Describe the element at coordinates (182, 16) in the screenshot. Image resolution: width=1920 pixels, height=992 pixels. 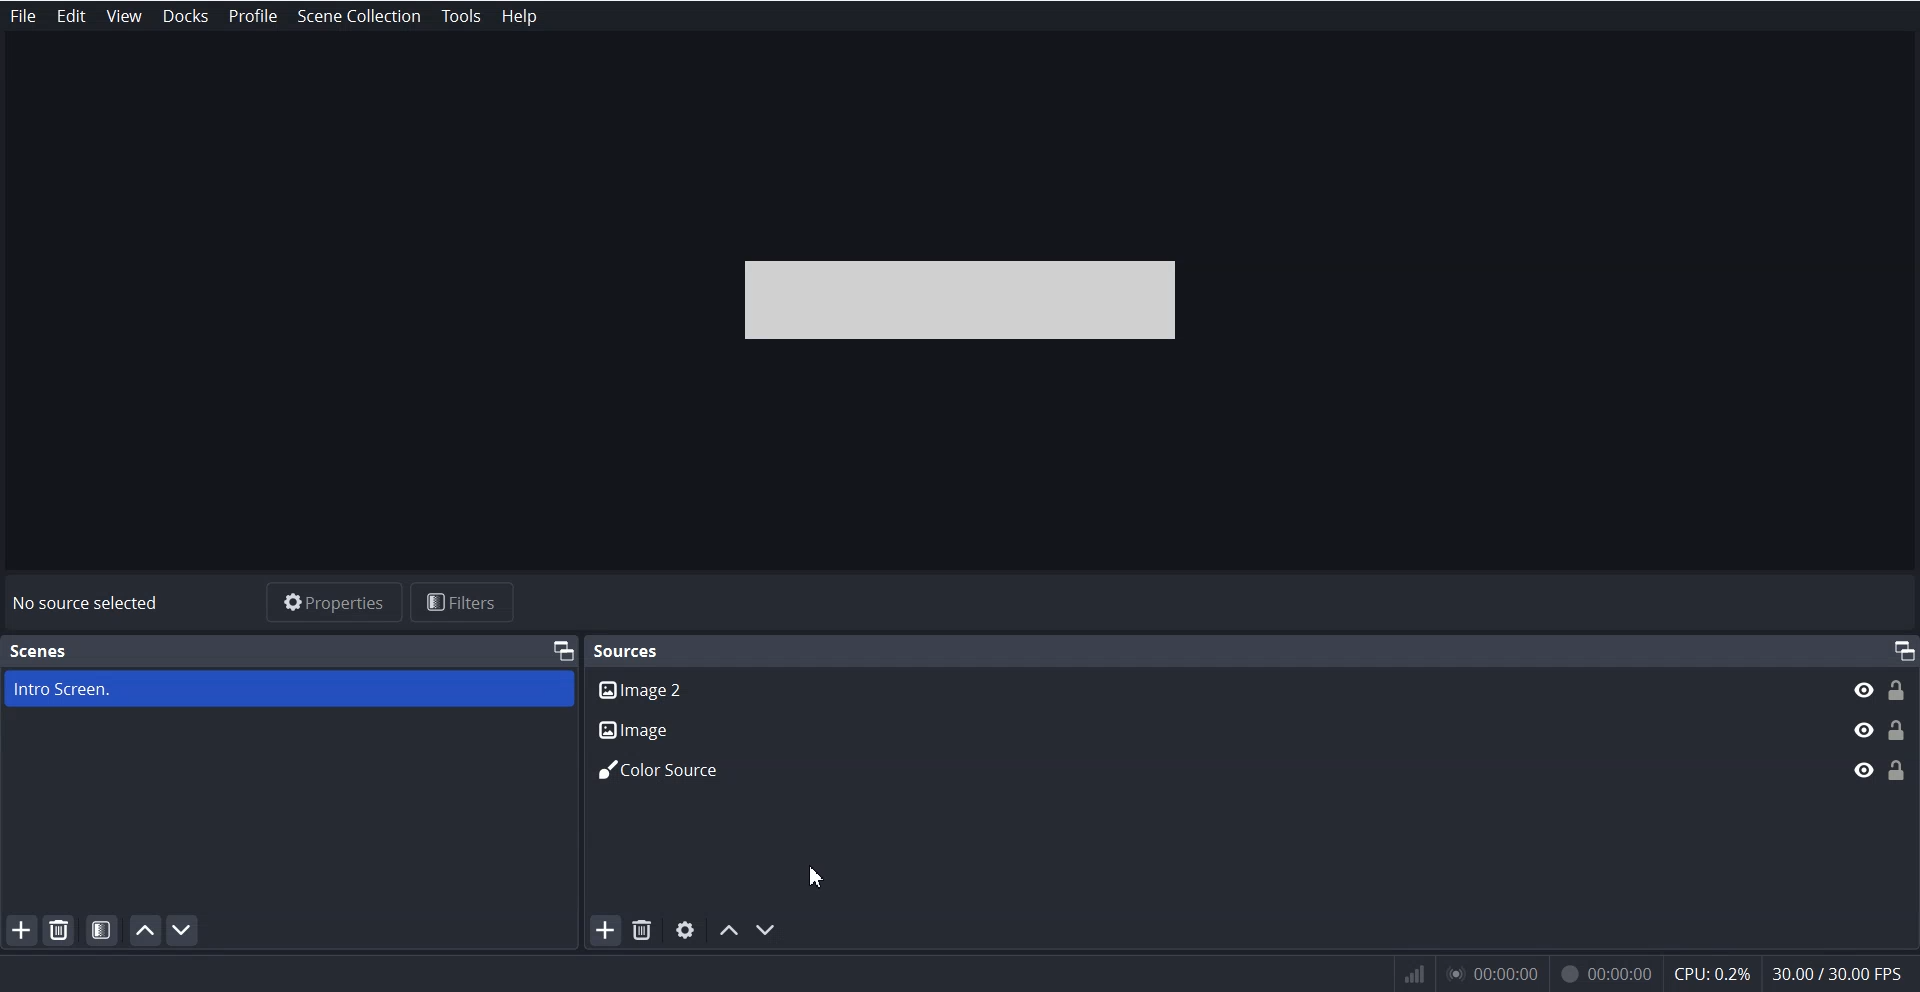
I see `Docks` at that location.